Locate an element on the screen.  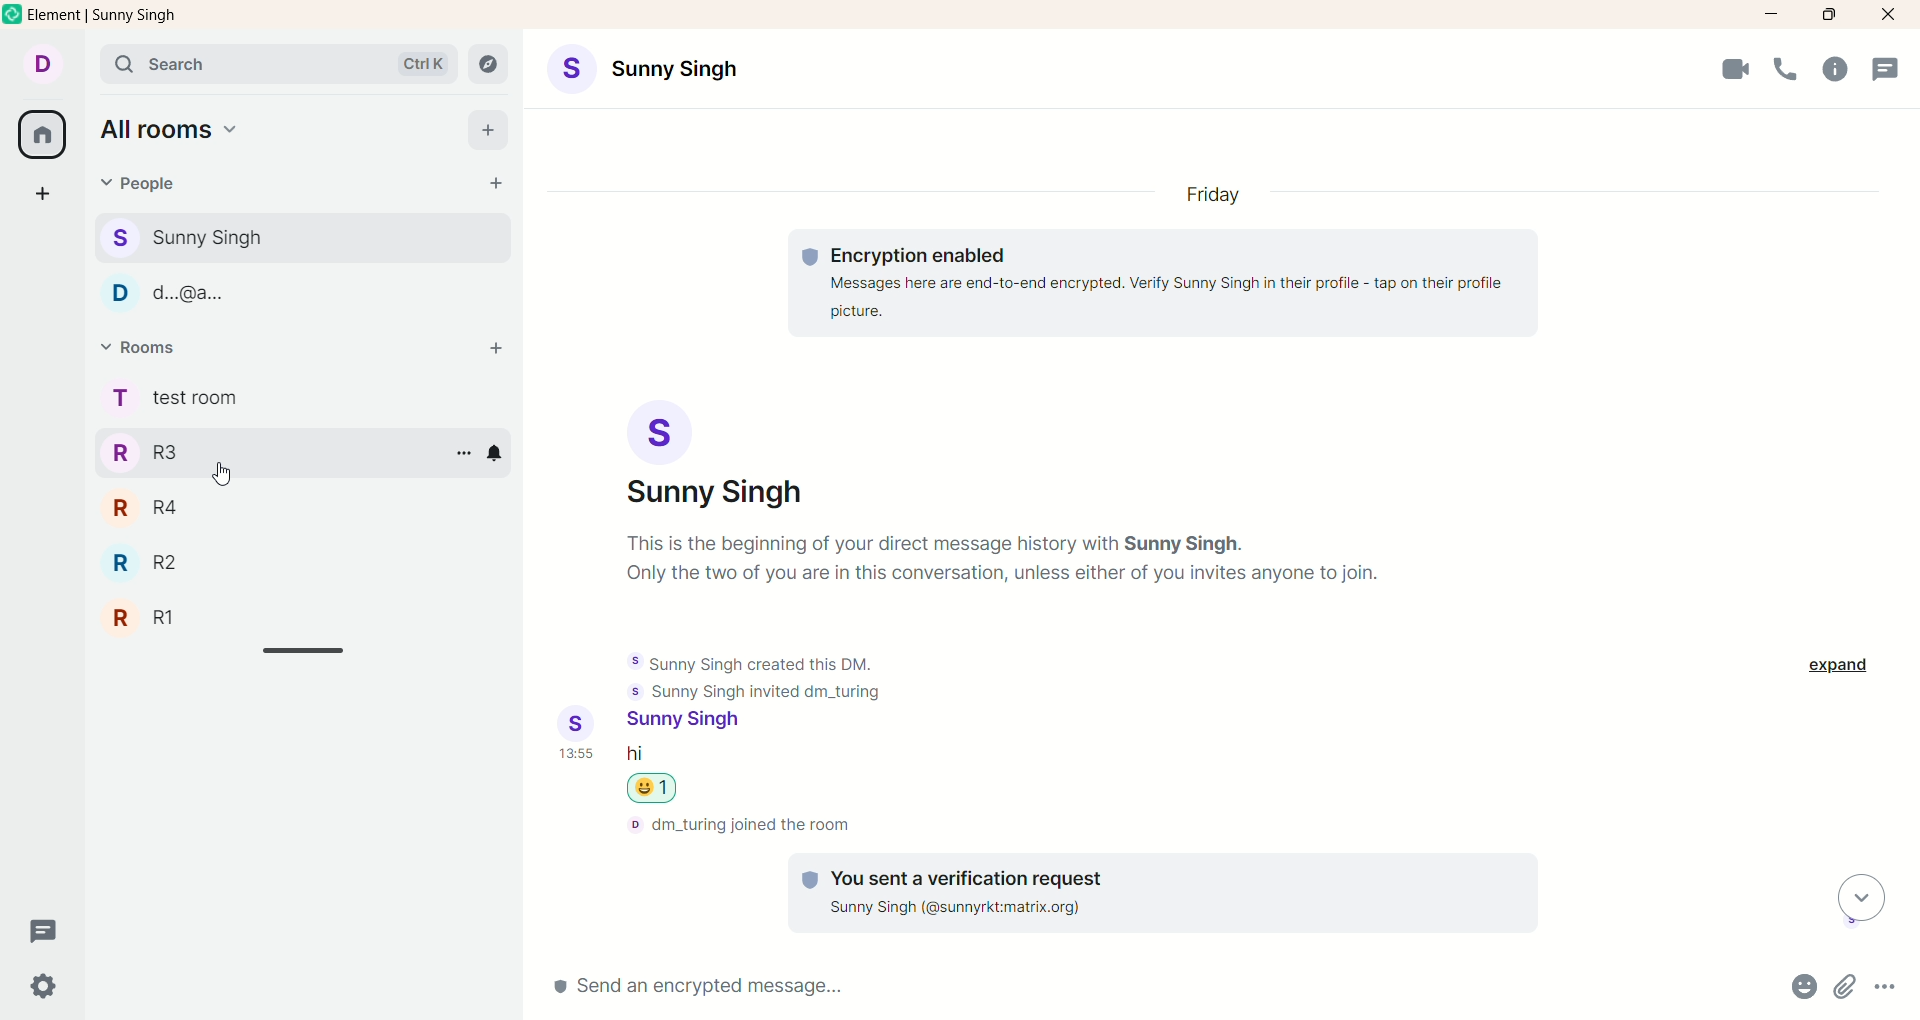
maximize is located at coordinates (1826, 15).